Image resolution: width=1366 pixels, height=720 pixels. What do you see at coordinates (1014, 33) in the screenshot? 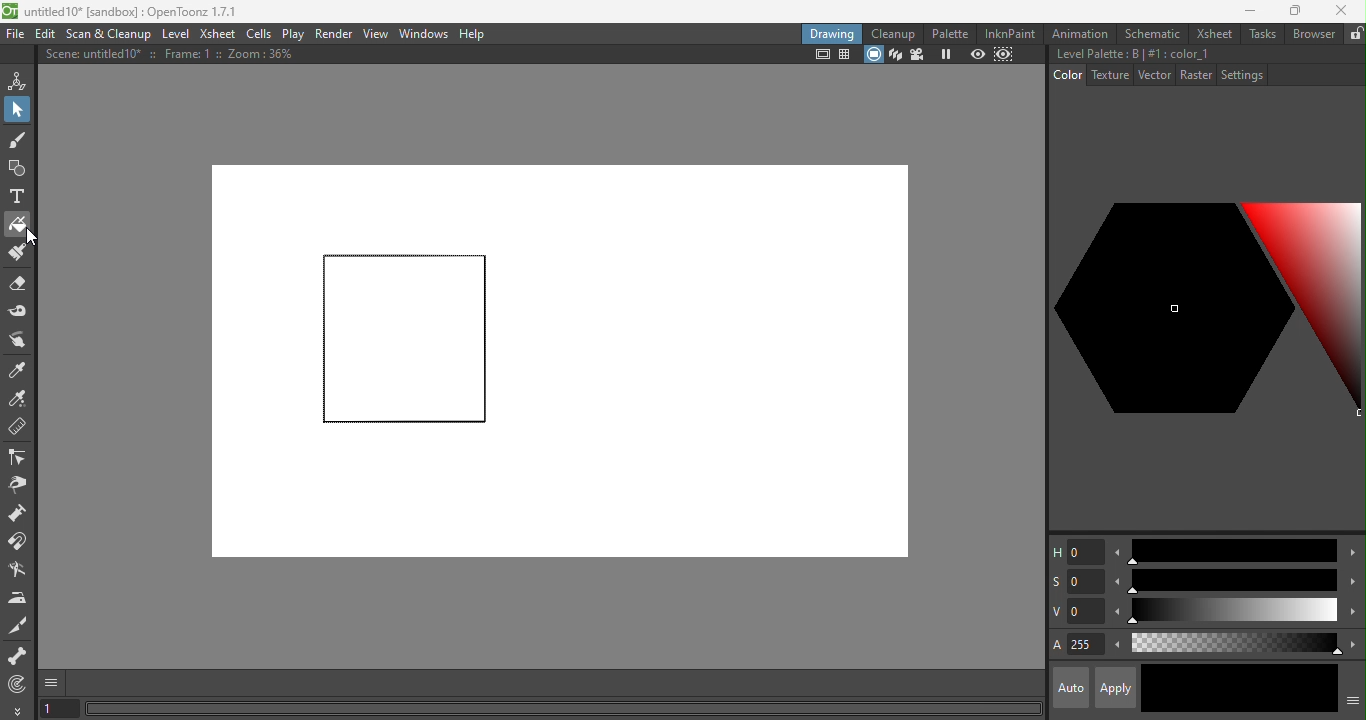
I see `InknPaint` at bounding box center [1014, 33].